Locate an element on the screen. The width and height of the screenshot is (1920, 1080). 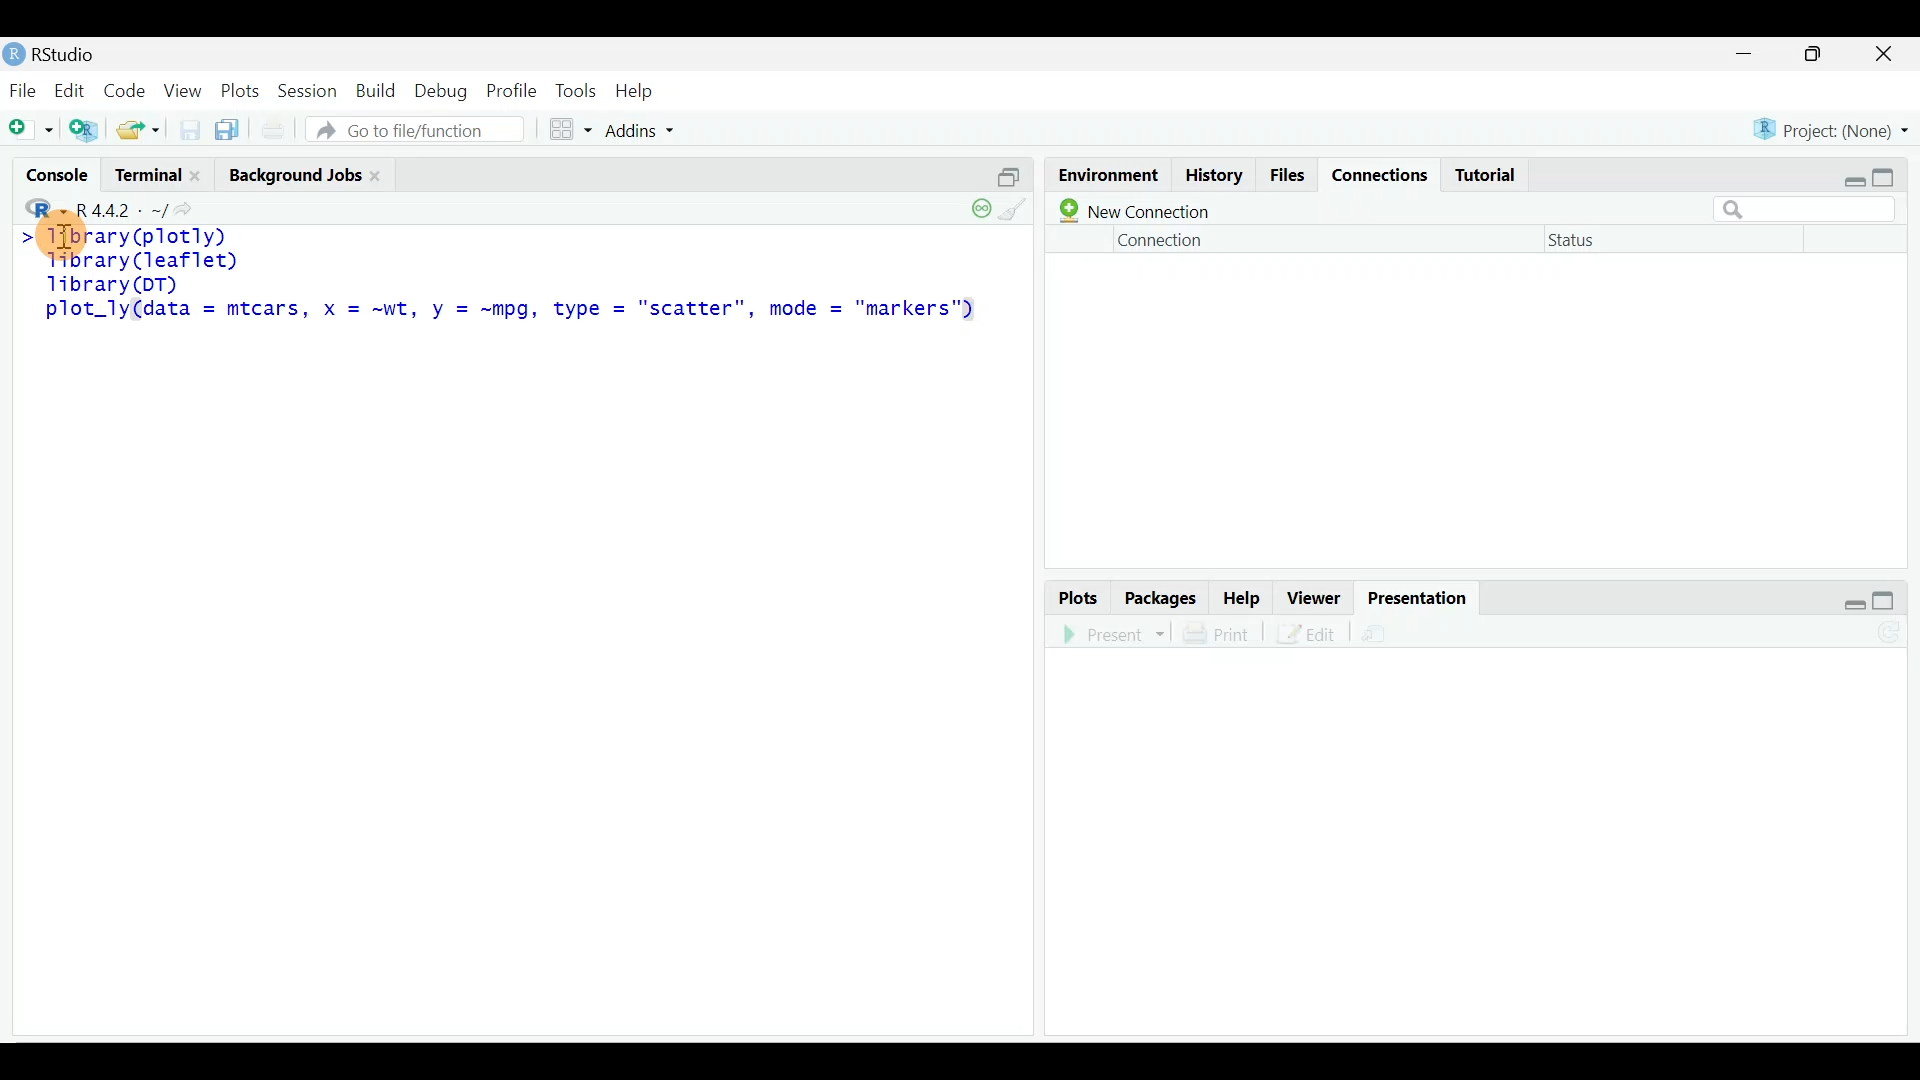
Background jobs is located at coordinates (293, 172).